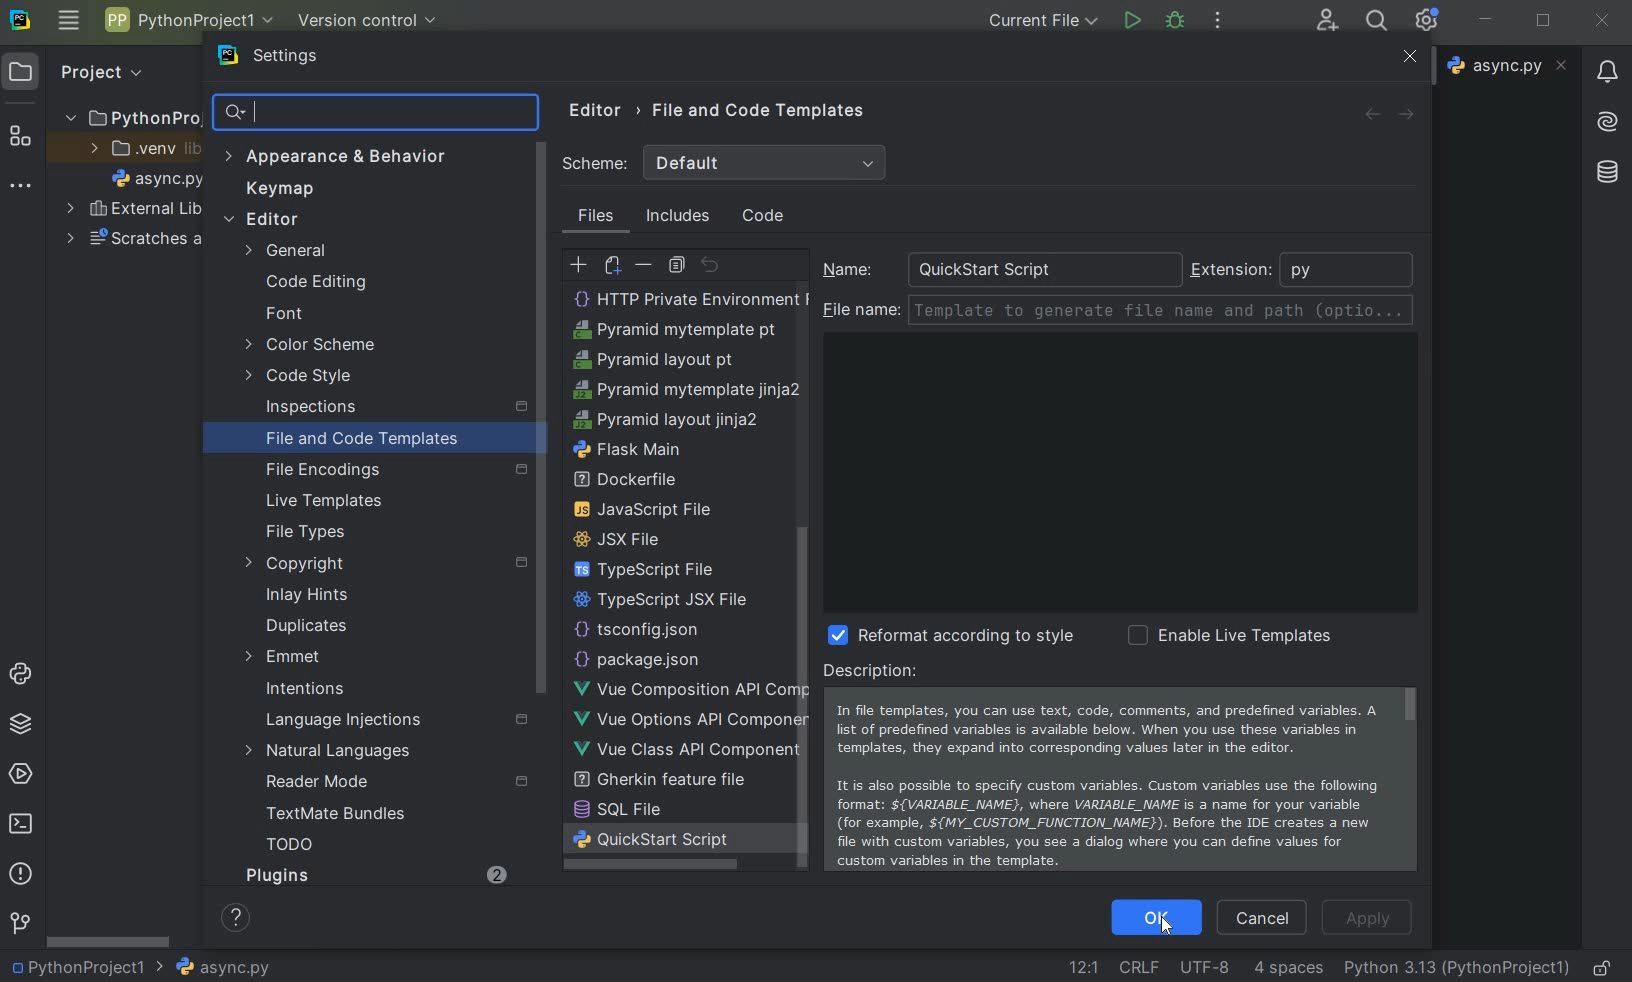  What do you see at coordinates (1081, 966) in the screenshot?
I see `go to line` at bounding box center [1081, 966].